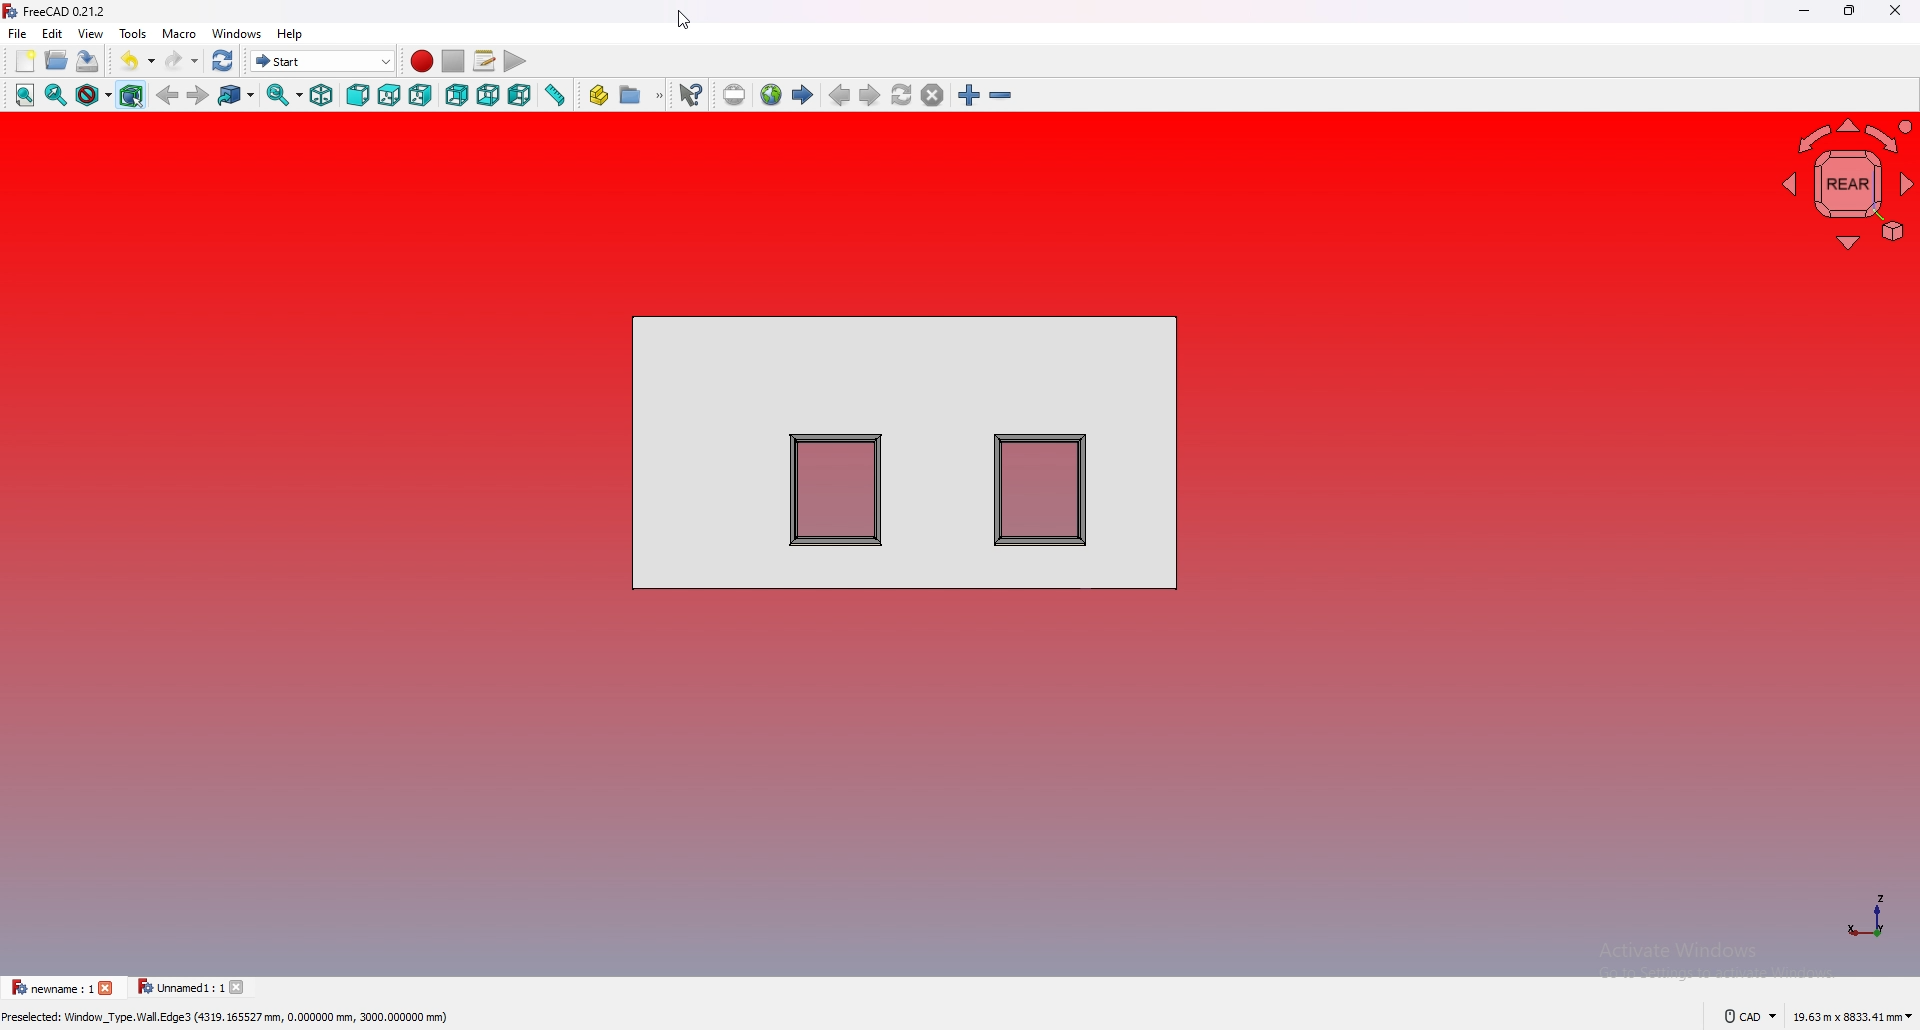  What do you see at coordinates (514, 61) in the screenshot?
I see `execute macro` at bounding box center [514, 61].